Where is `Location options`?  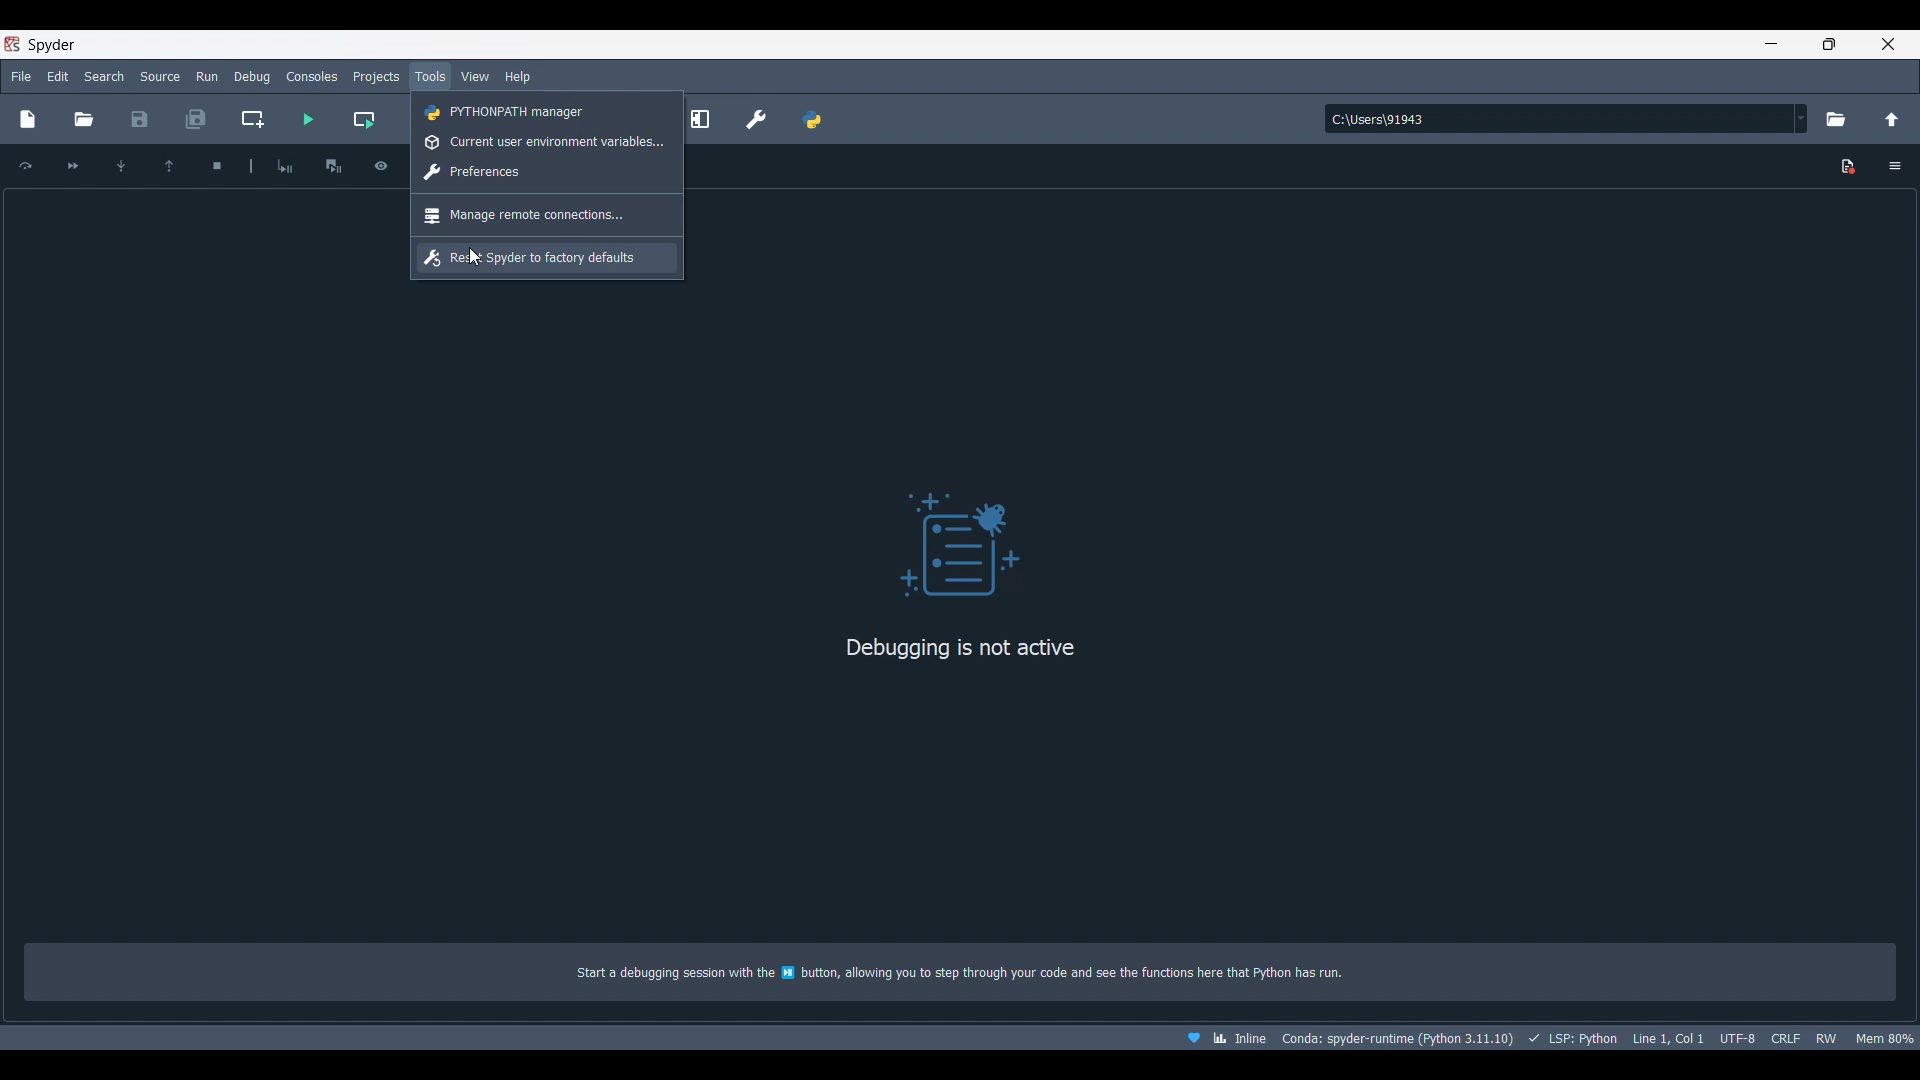 Location options is located at coordinates (1802, 118).